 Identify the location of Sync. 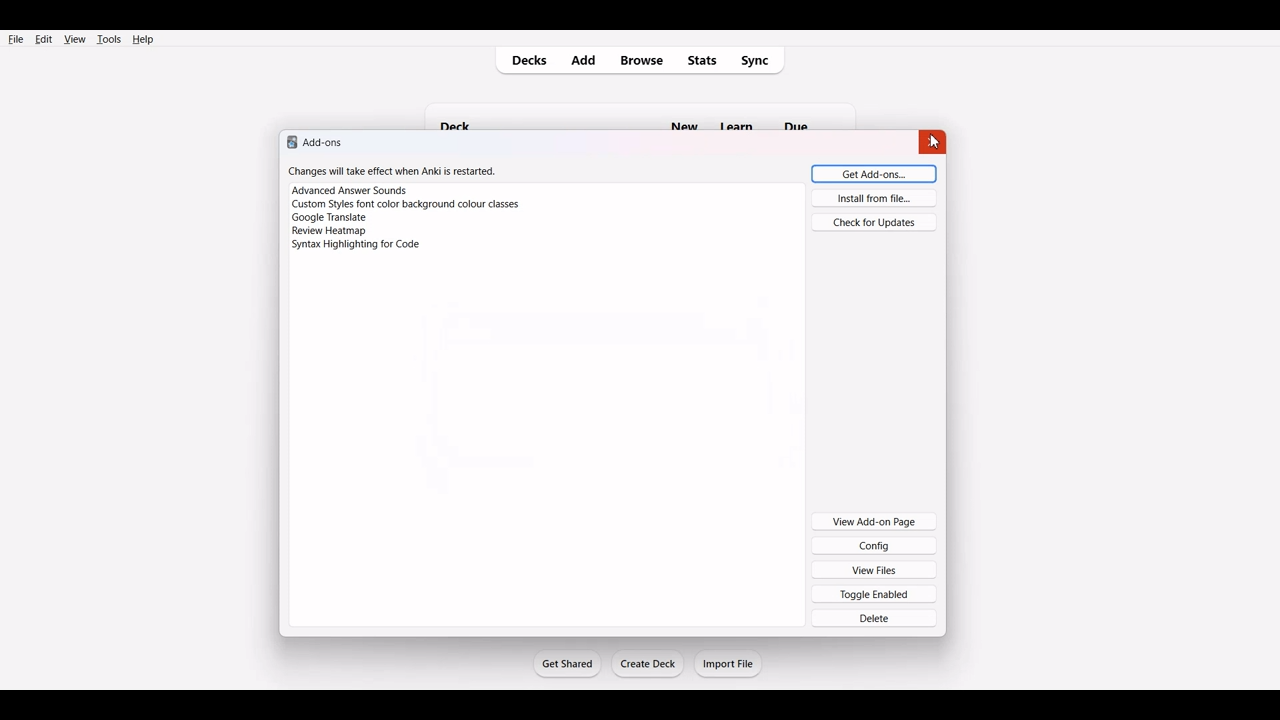
(761, 60).